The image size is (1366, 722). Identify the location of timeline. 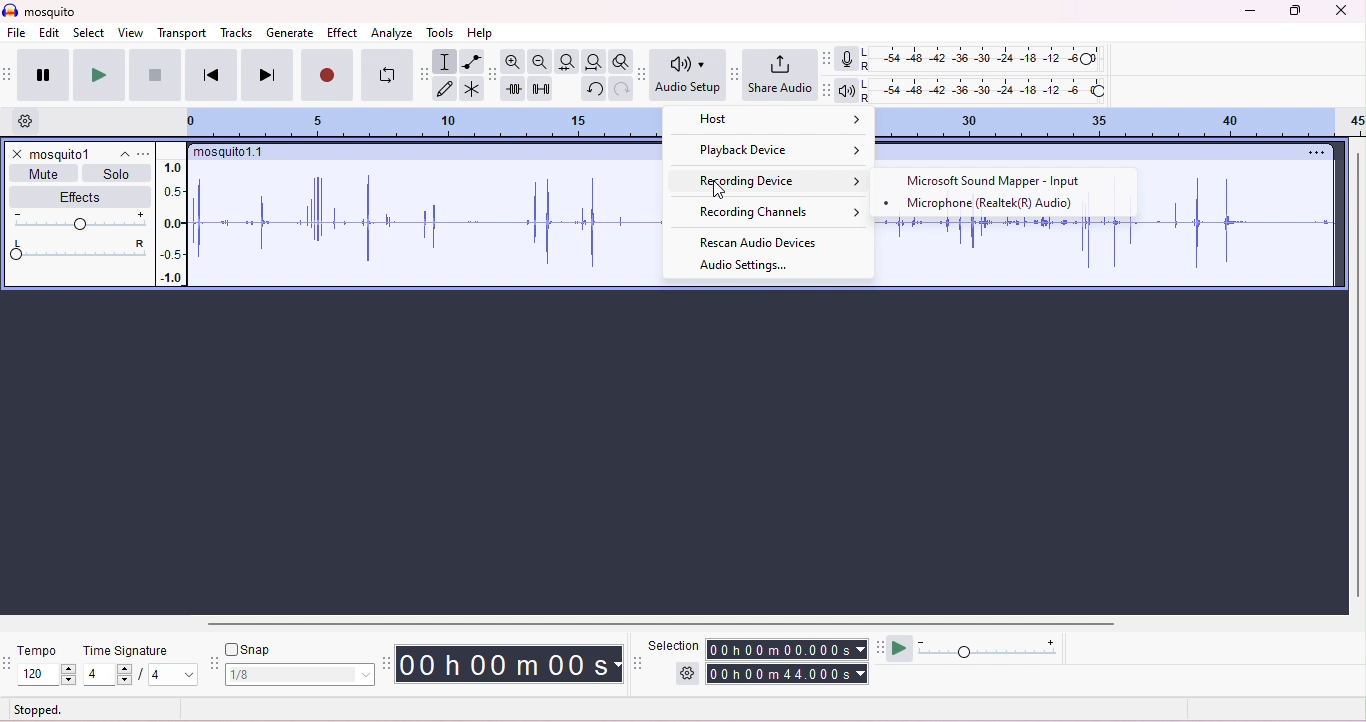
(1123, 123).